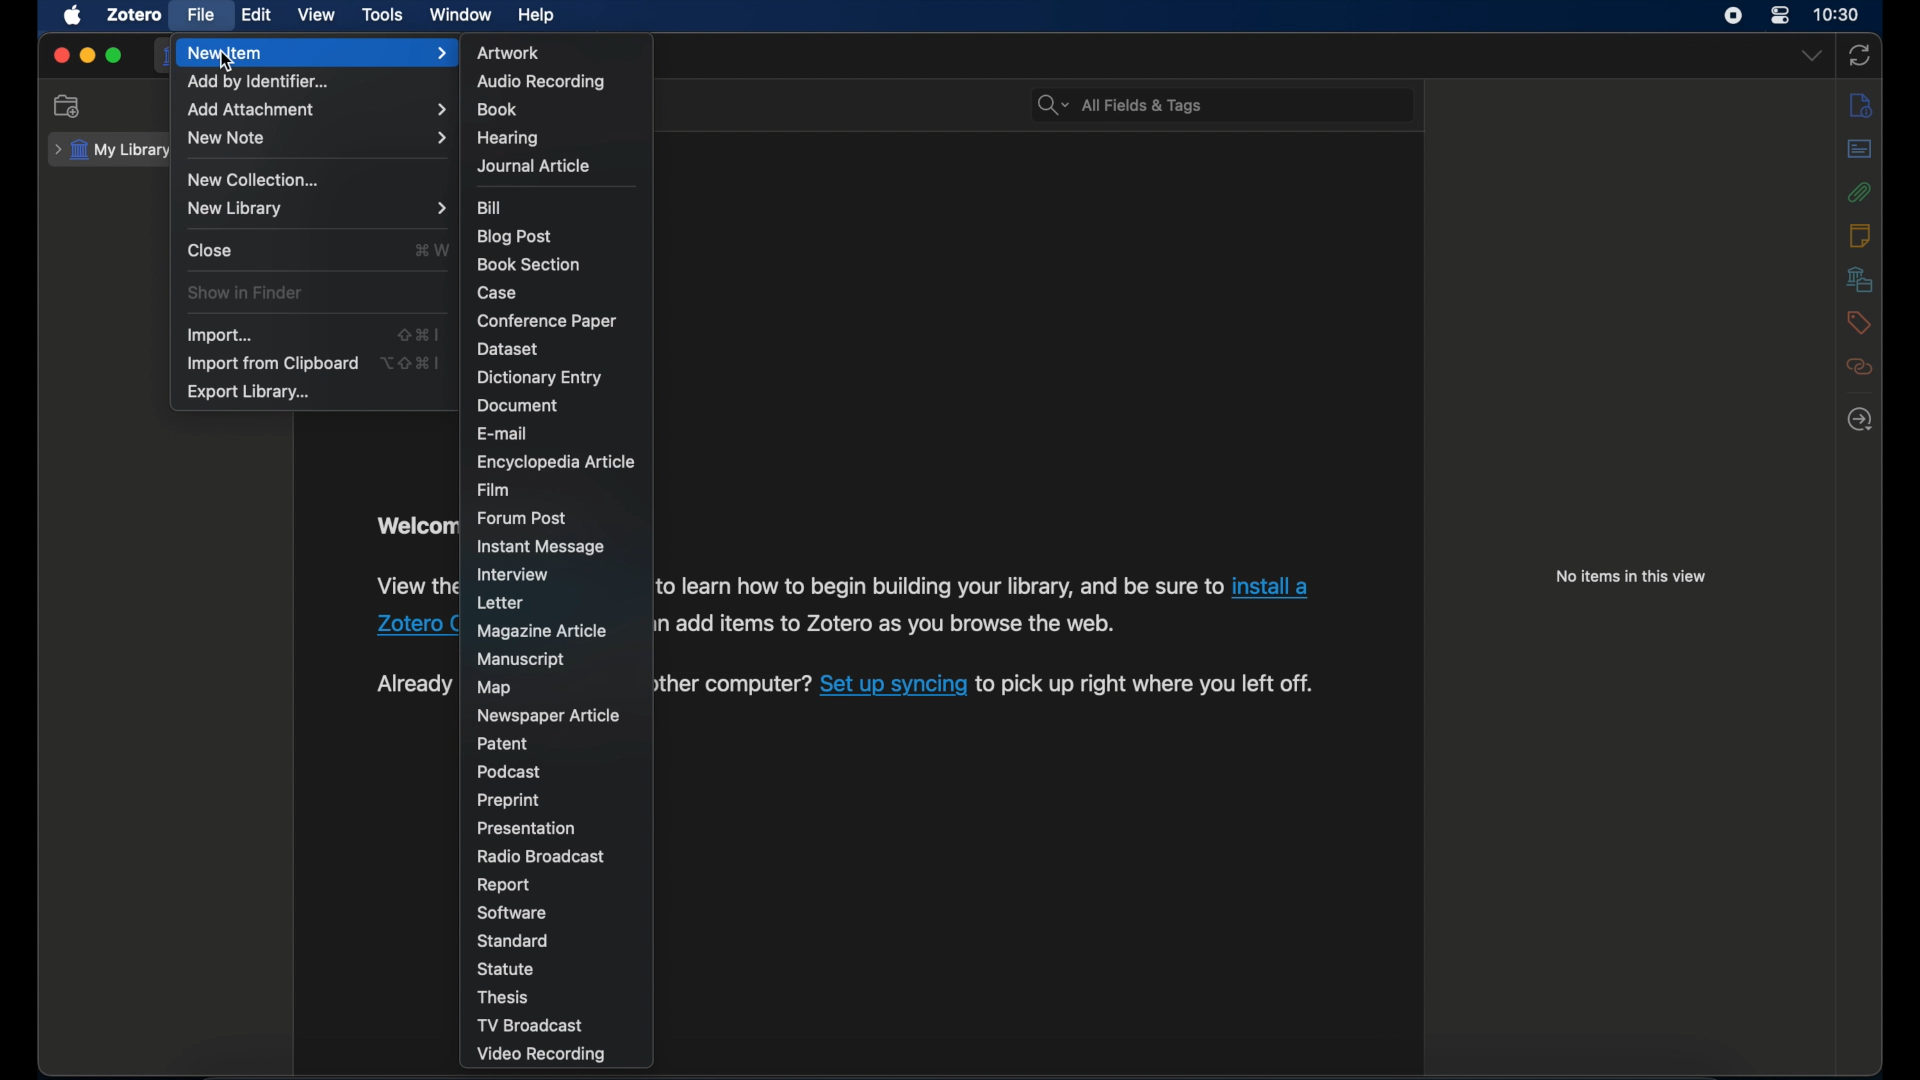 The height and width of the screenshot is (1080, 1920). I want to click on view, so click(318, 16).